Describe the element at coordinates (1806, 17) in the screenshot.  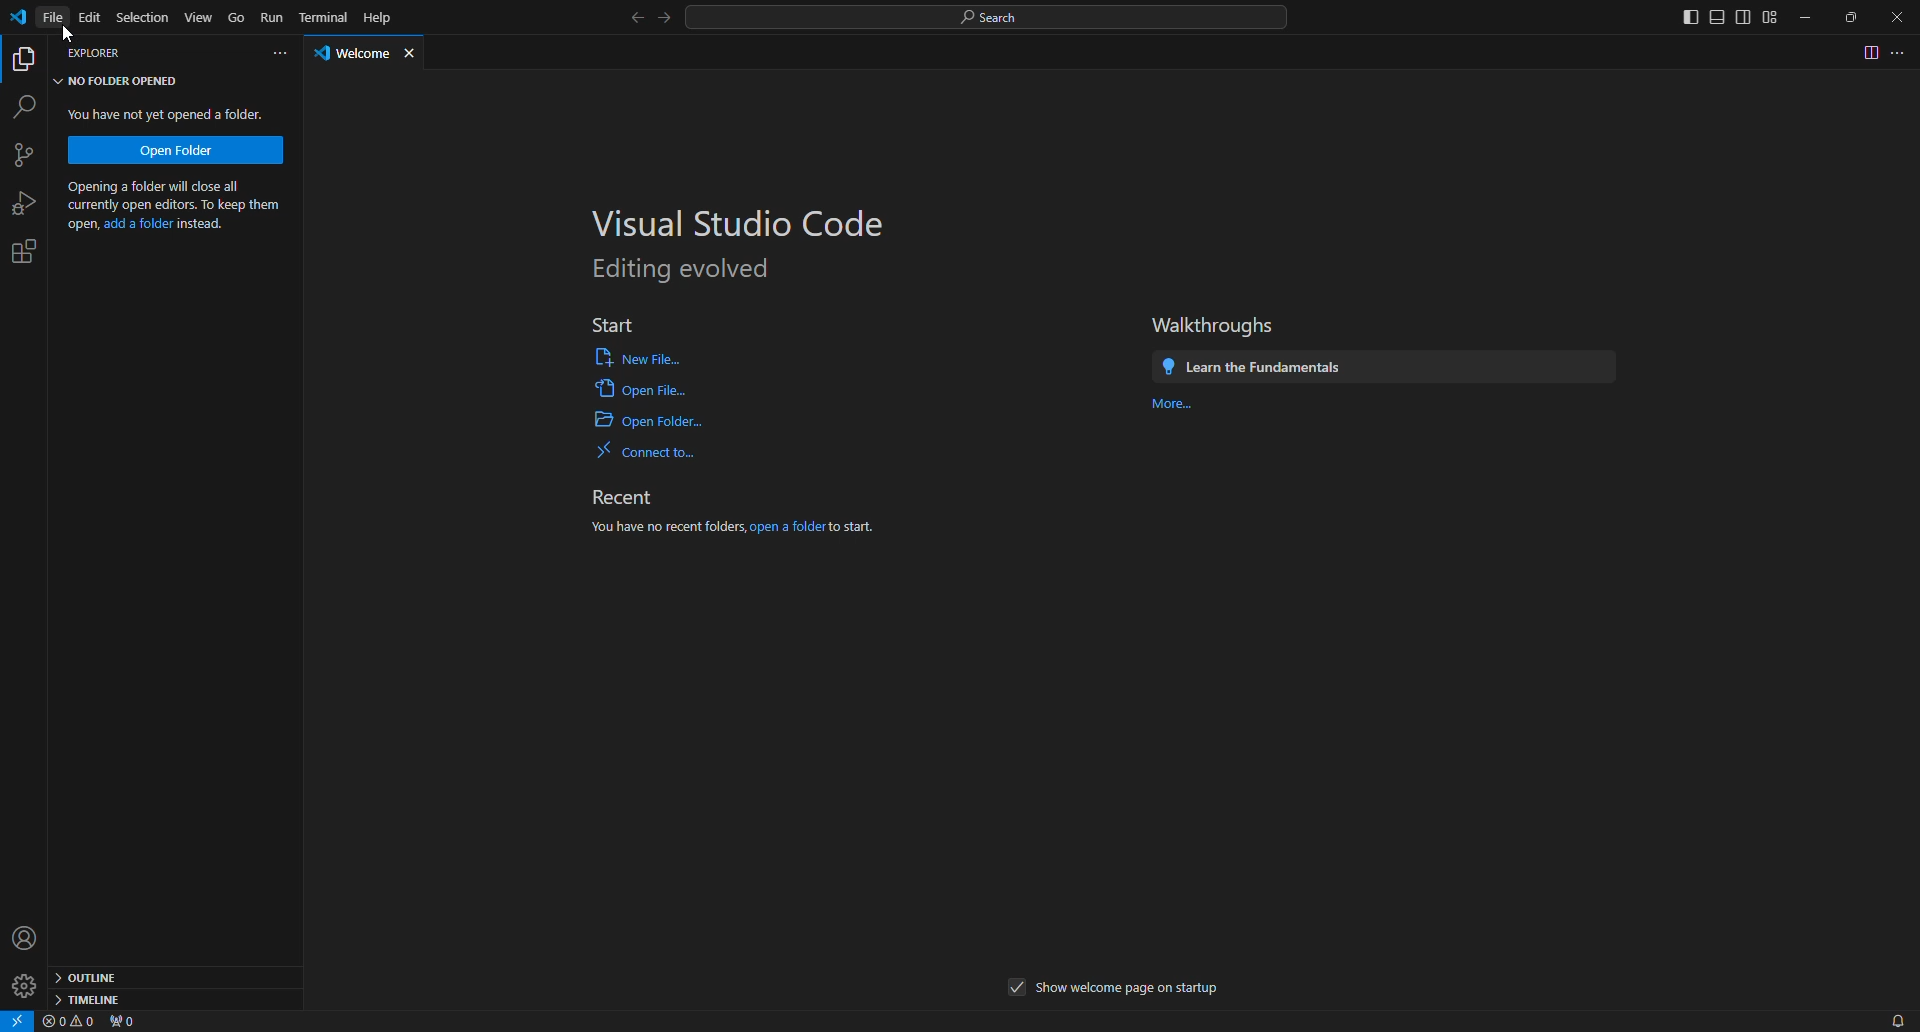
I see `minimize` at that location.